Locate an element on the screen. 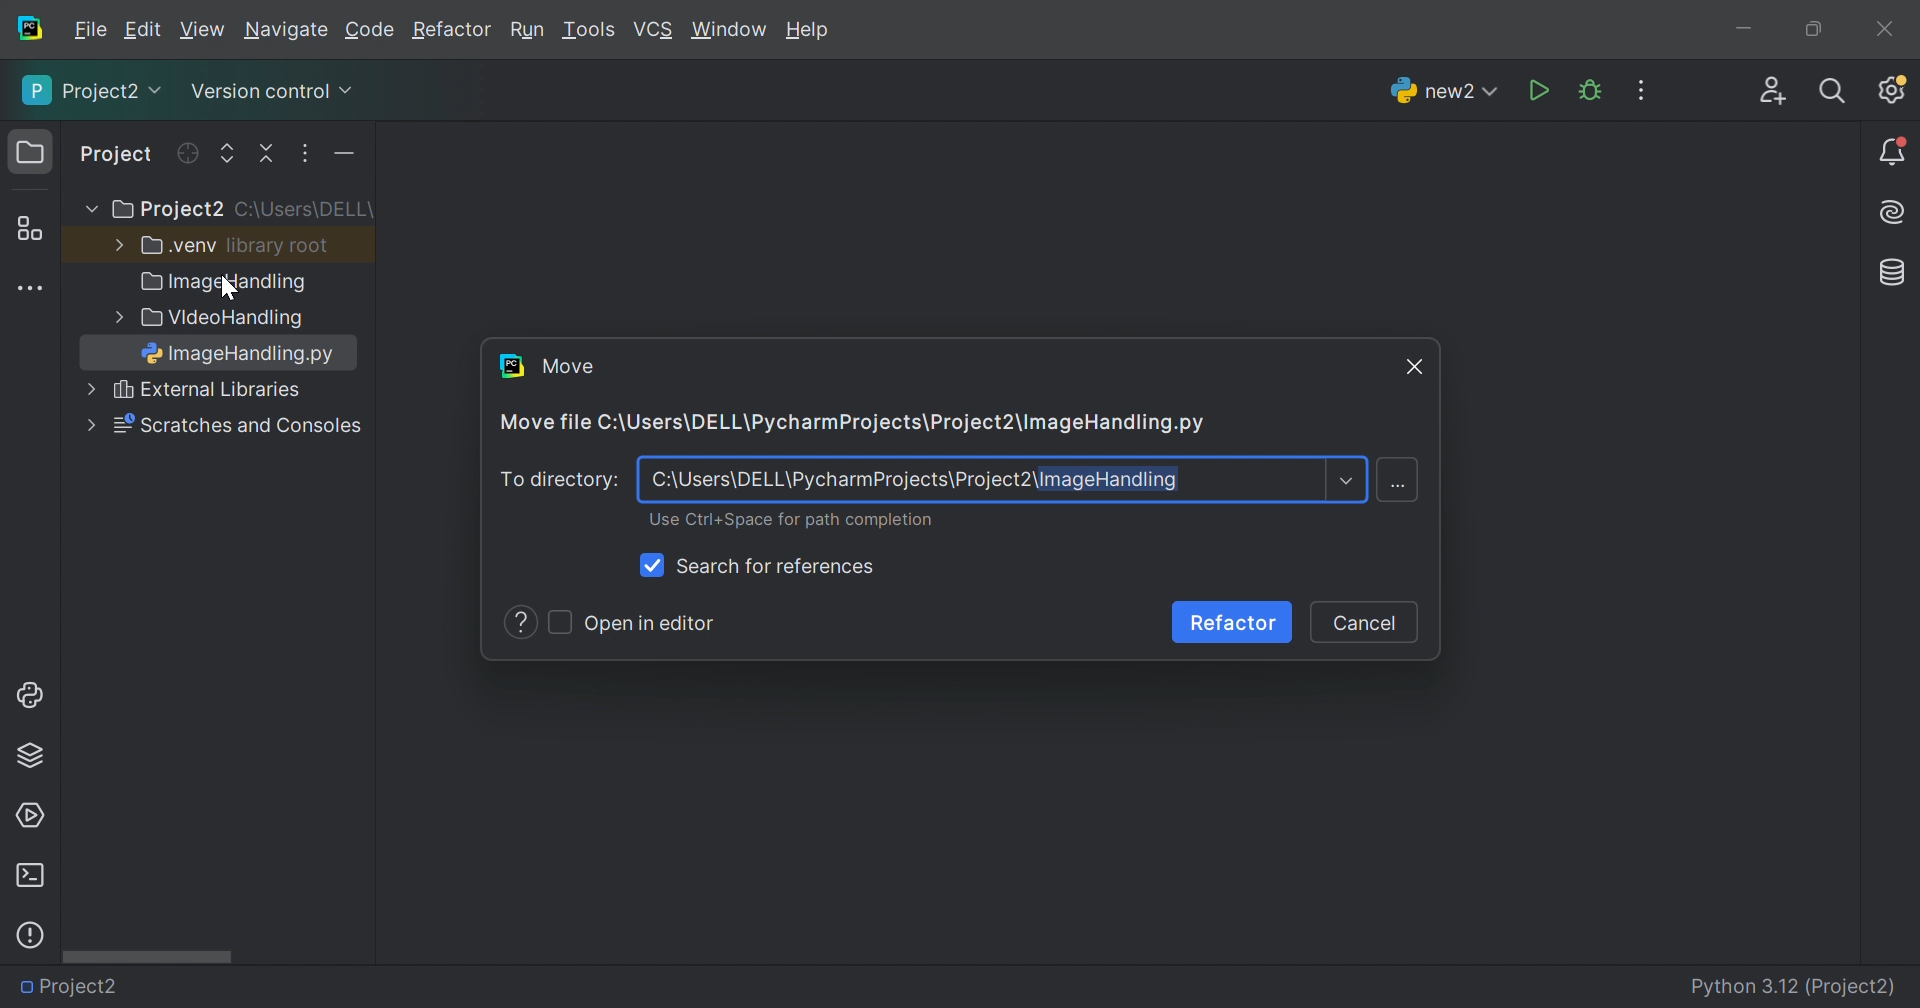 This screenshot has width=1920, height=1008. More is located at coordinates (115, 243).